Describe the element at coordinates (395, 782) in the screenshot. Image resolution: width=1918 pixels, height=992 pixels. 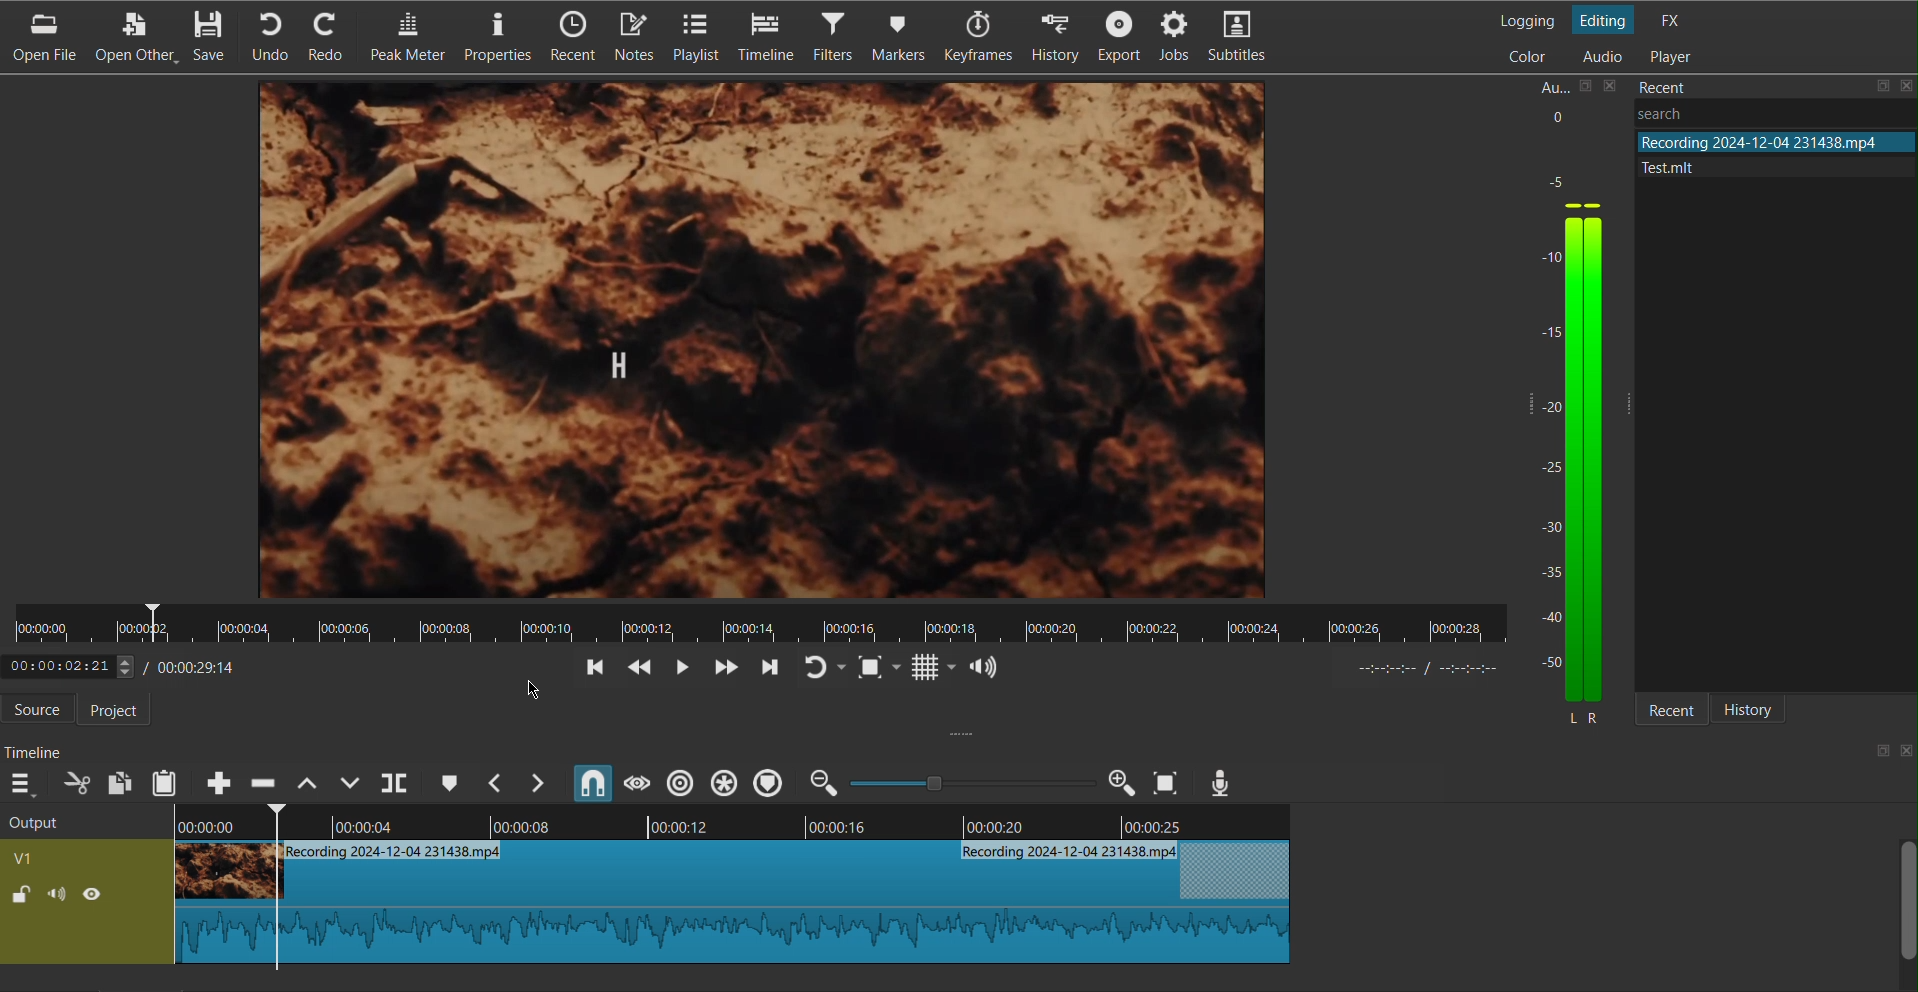
I see `Split at Playhead` at that location.